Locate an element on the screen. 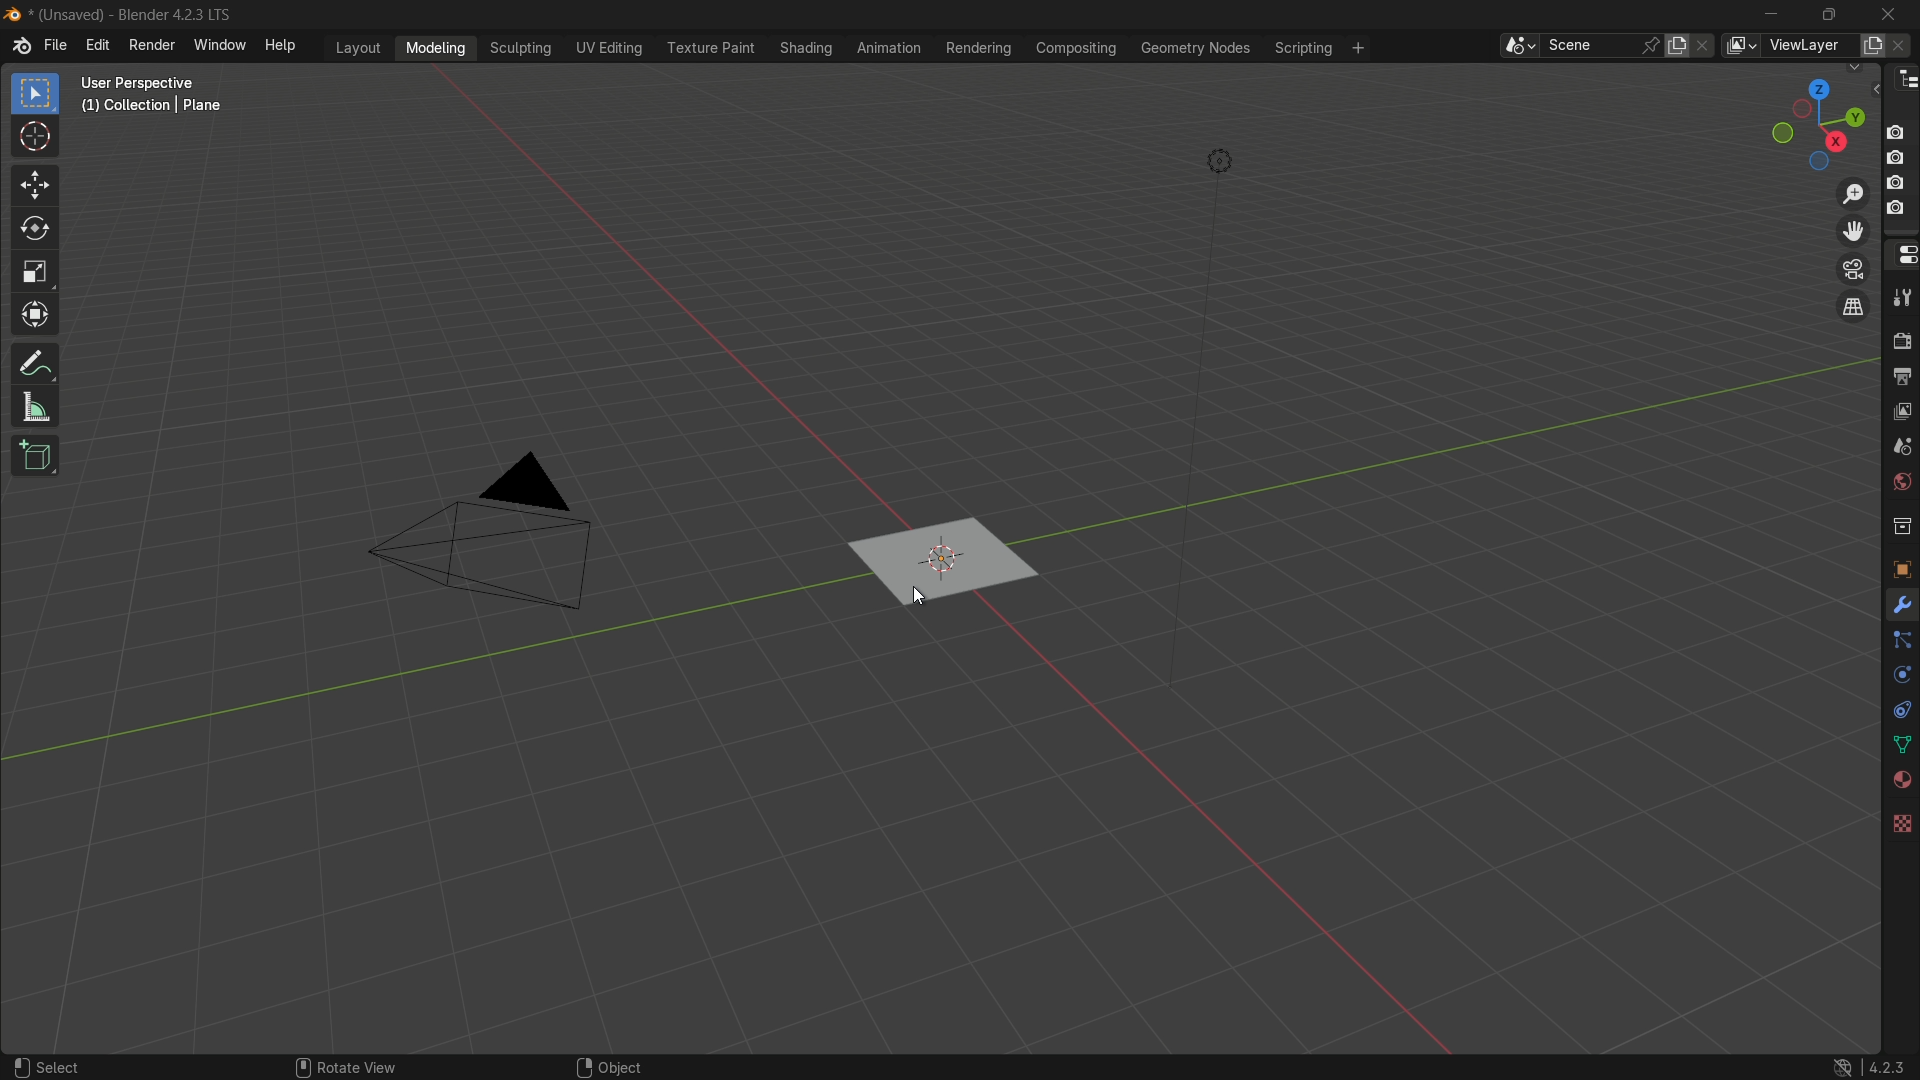 The image size is (1920, 1080). scene is located at coordinates (1897, 446).